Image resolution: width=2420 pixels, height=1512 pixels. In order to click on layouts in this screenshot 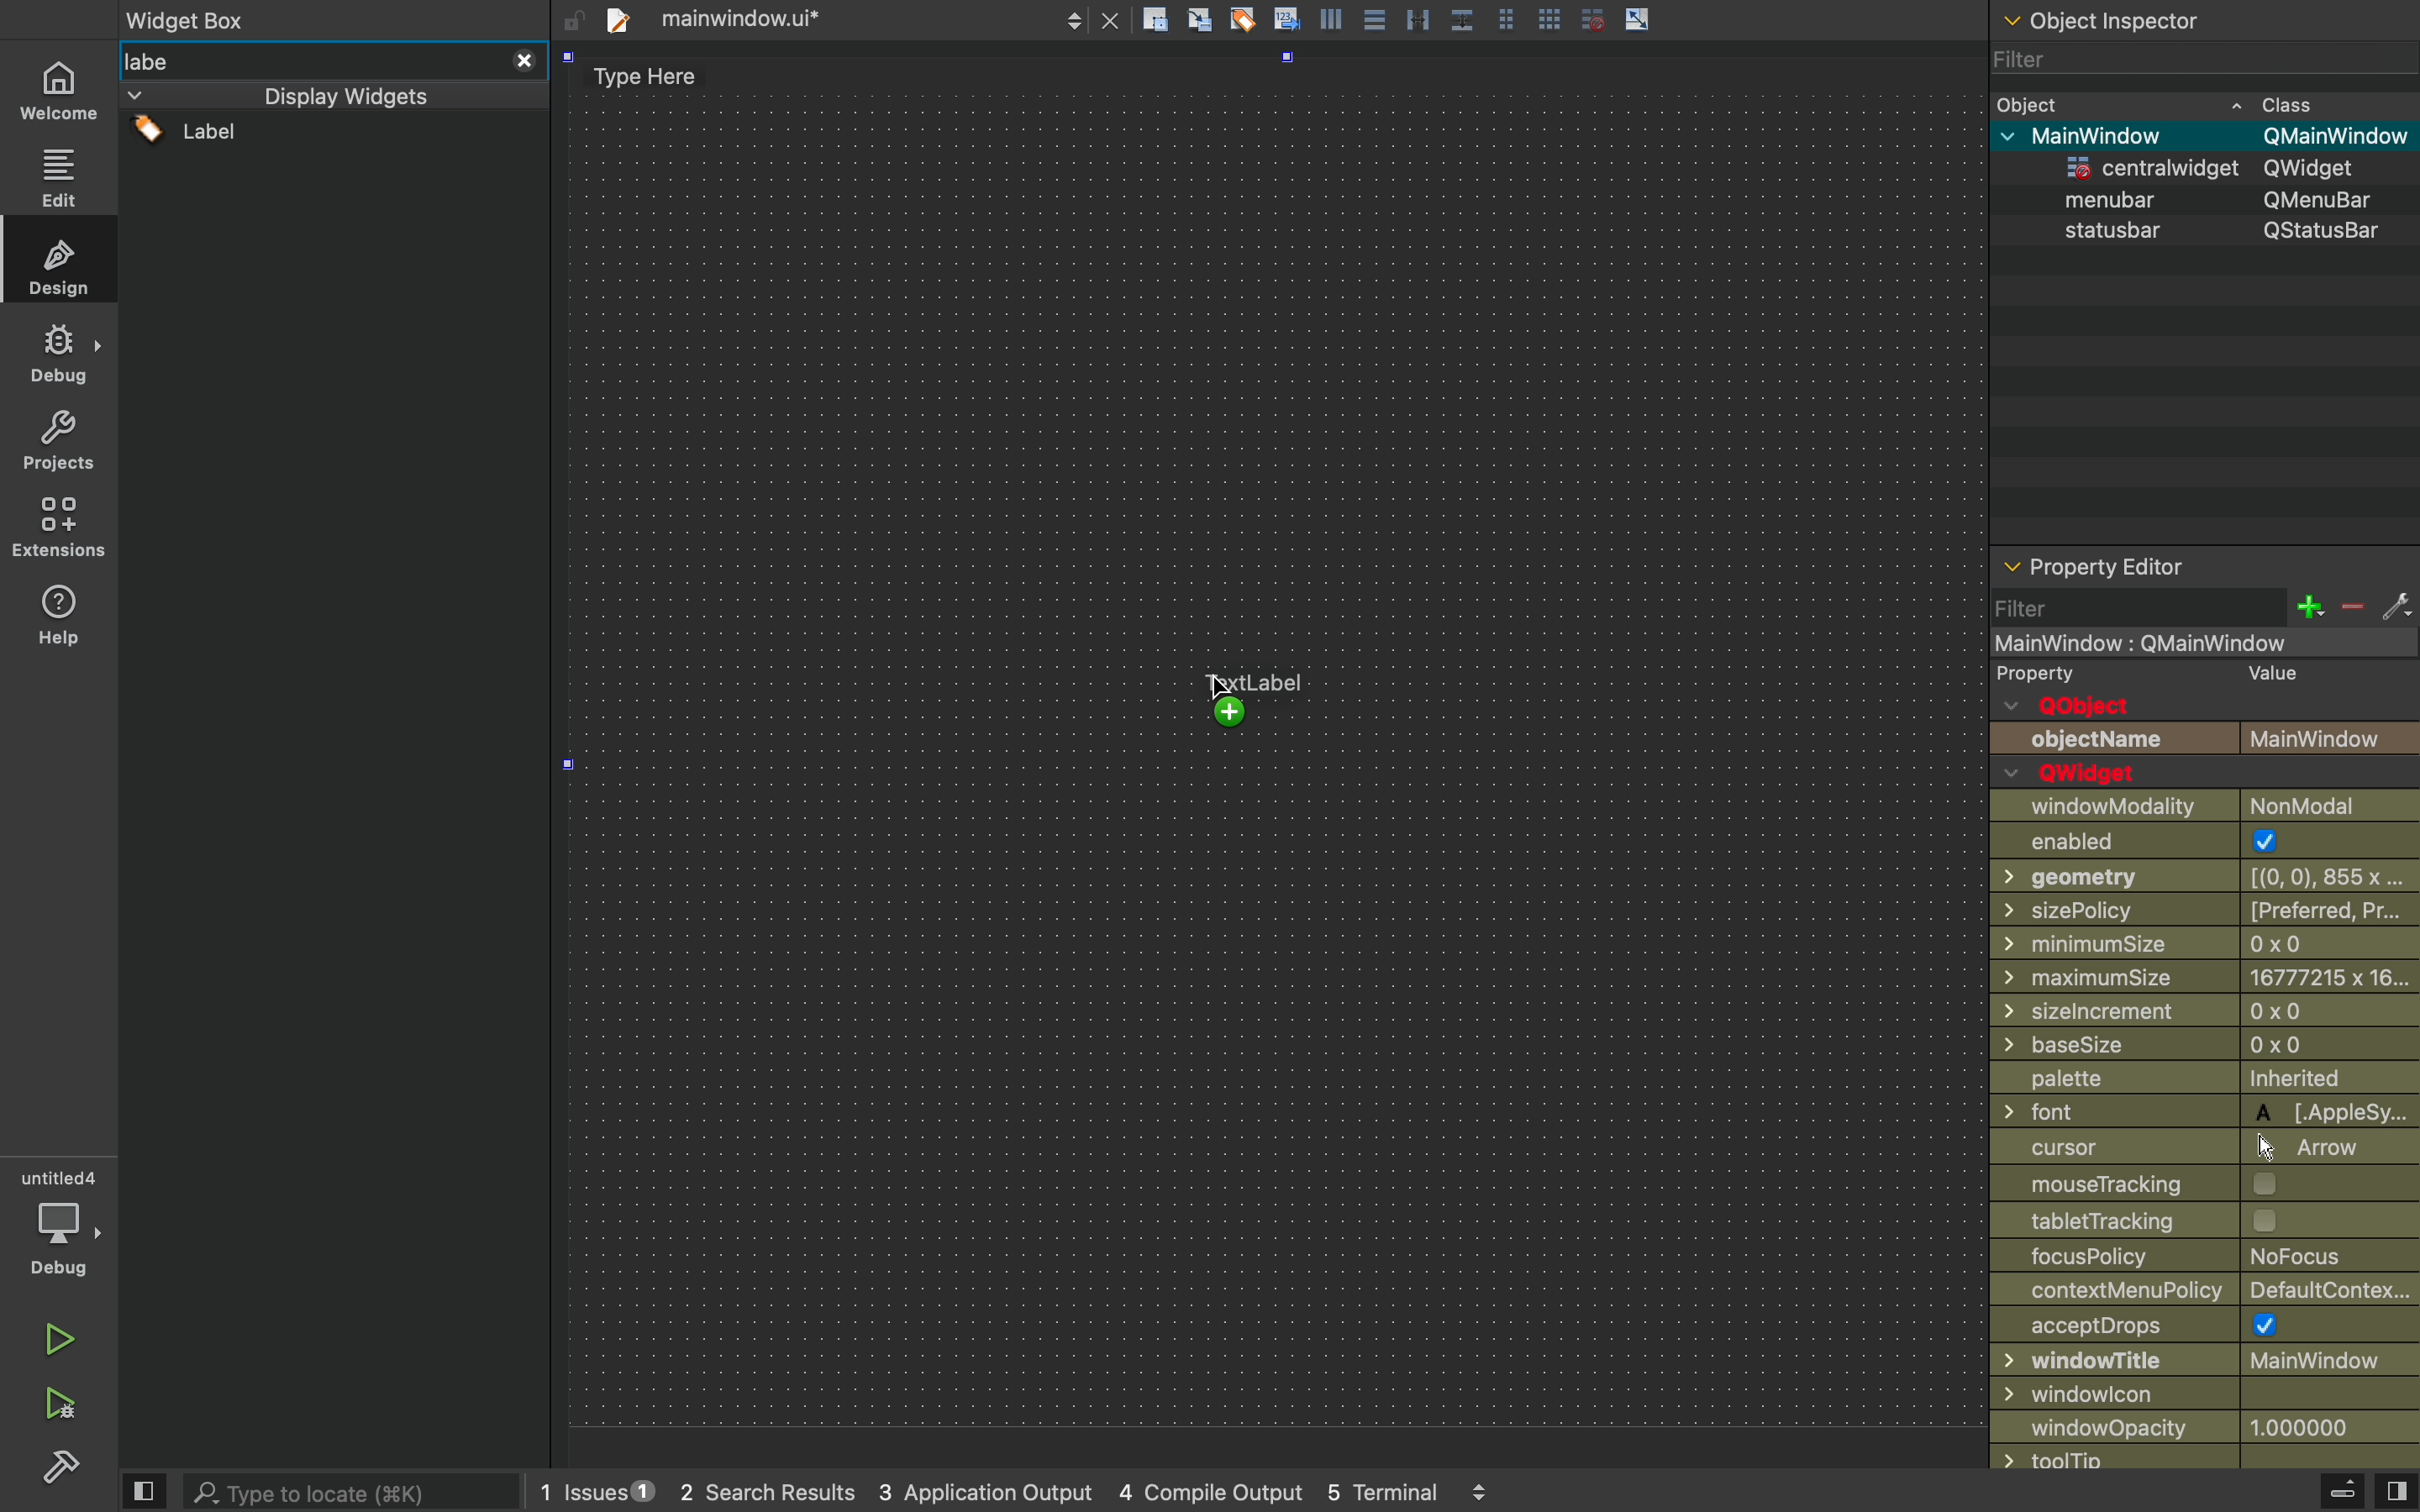, I will do `click(332, 95)`.